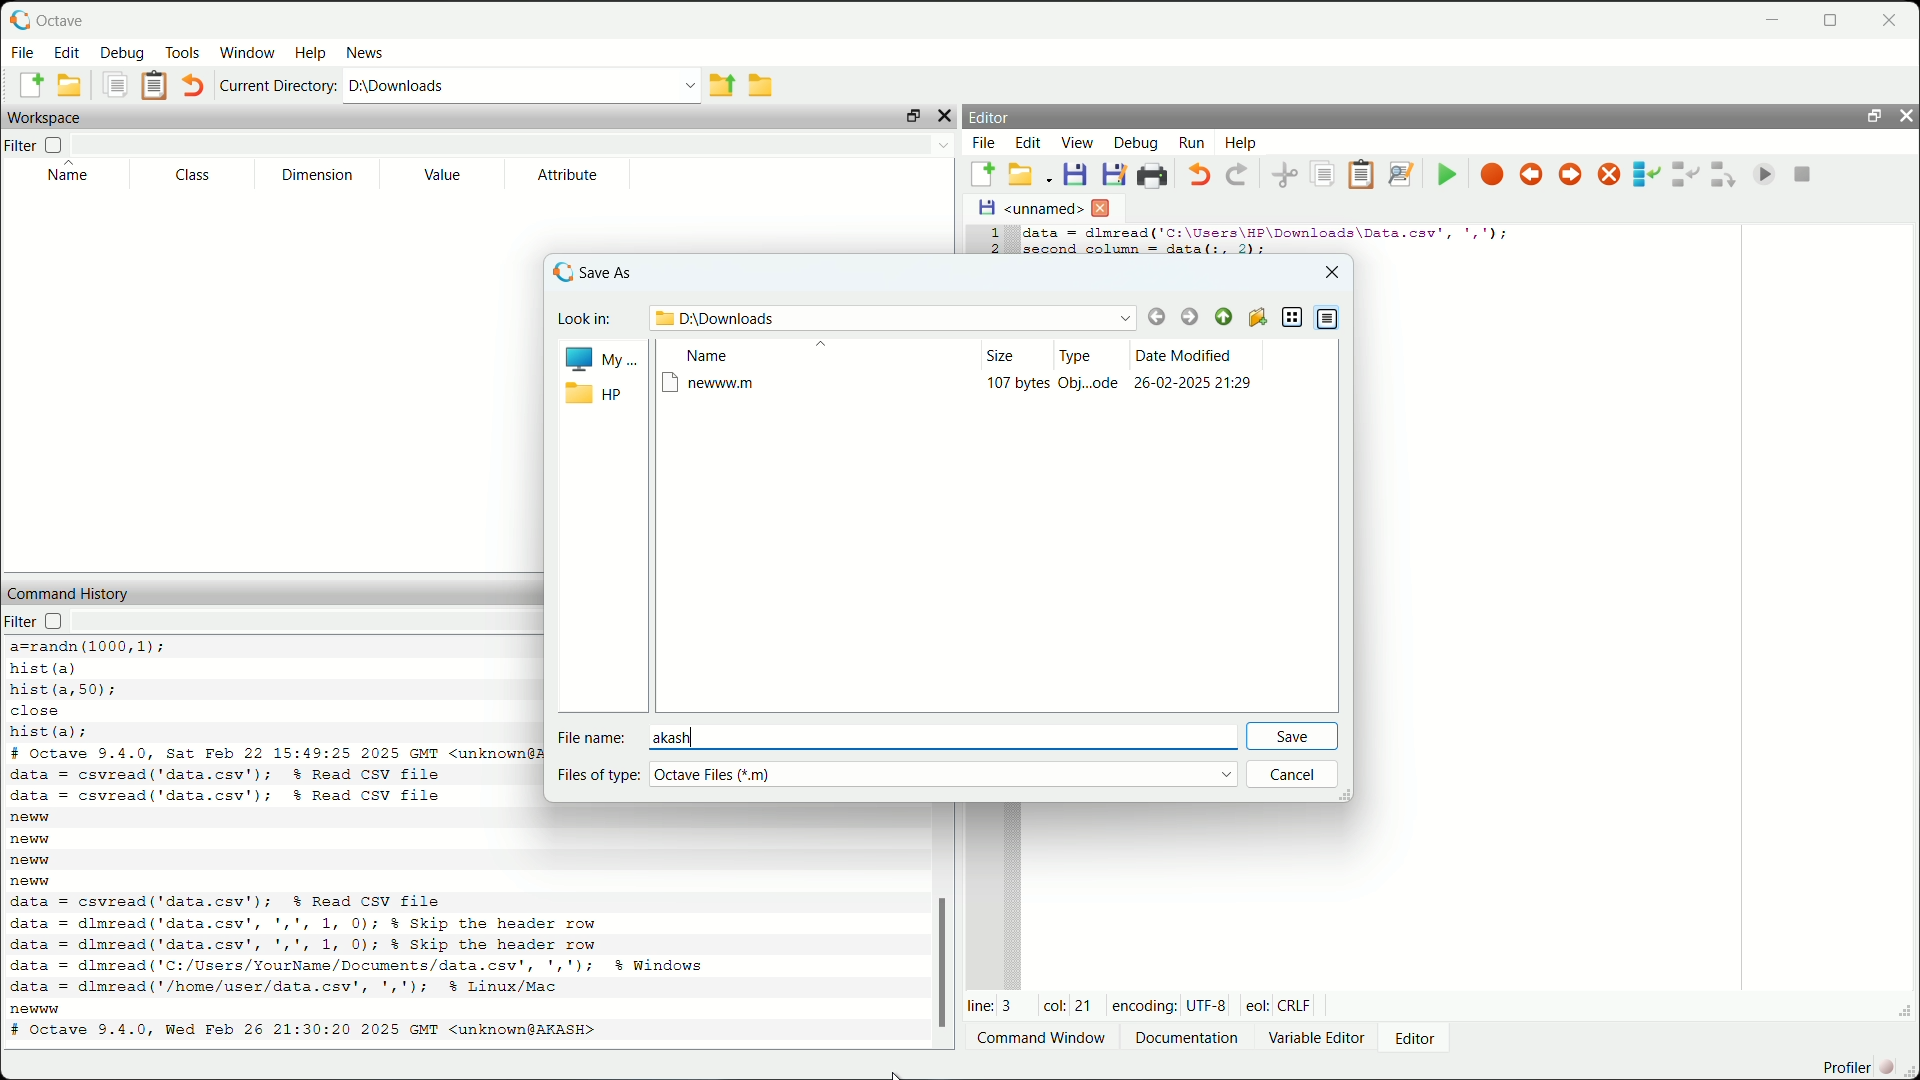 The height and width of the screenshot is (1080, 1920). I want to click on create new folder, so click(1257, 315).